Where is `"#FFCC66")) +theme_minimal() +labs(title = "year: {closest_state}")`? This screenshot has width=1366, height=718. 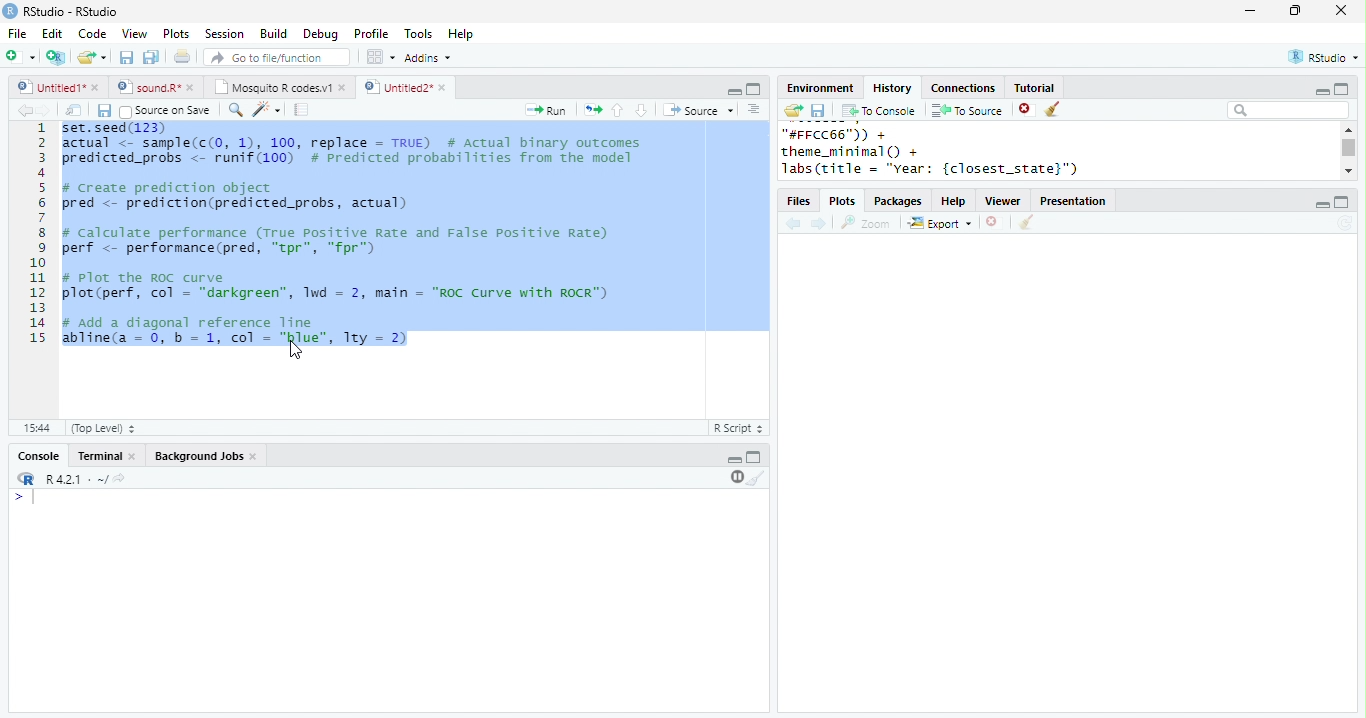
"#FFCC66")) +theme_minimal() +labs(title = "year: {closest_state}") is located at coordinates (955, 152).